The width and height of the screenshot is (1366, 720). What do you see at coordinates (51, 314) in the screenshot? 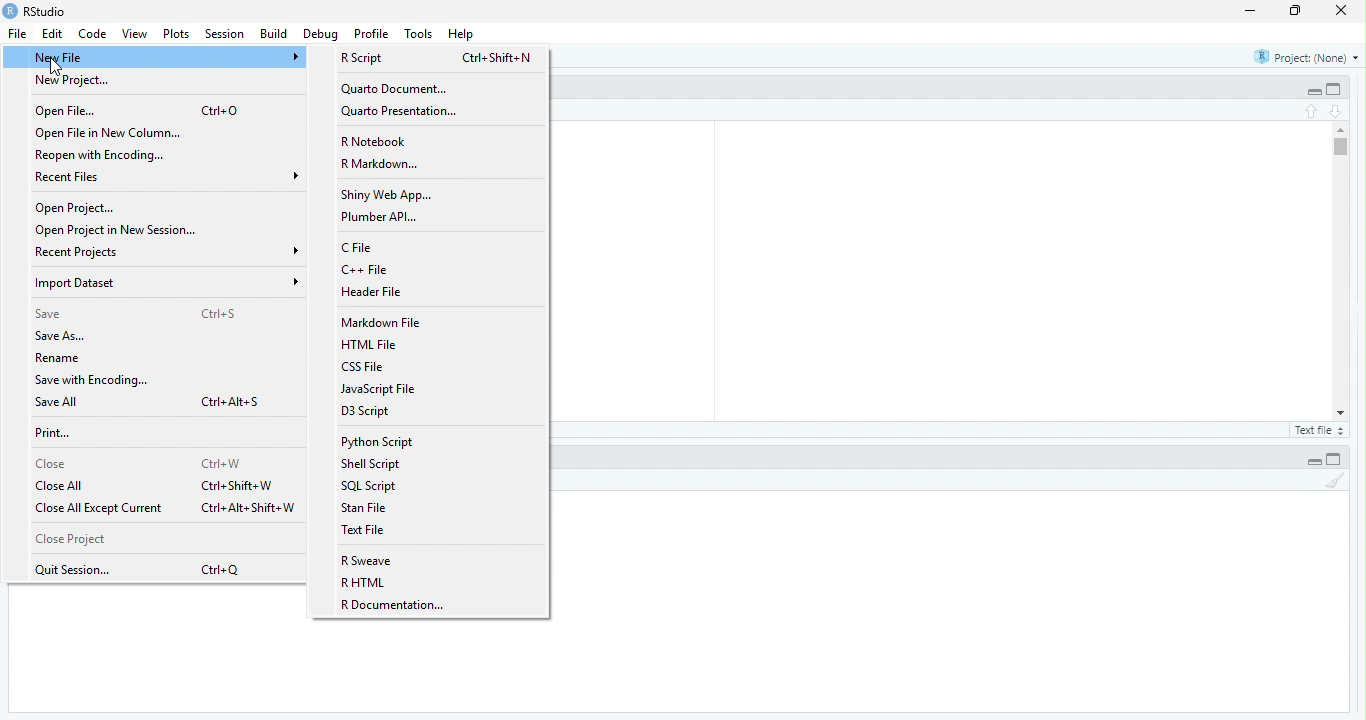
I see `Save` at bounding box center [51, 314].